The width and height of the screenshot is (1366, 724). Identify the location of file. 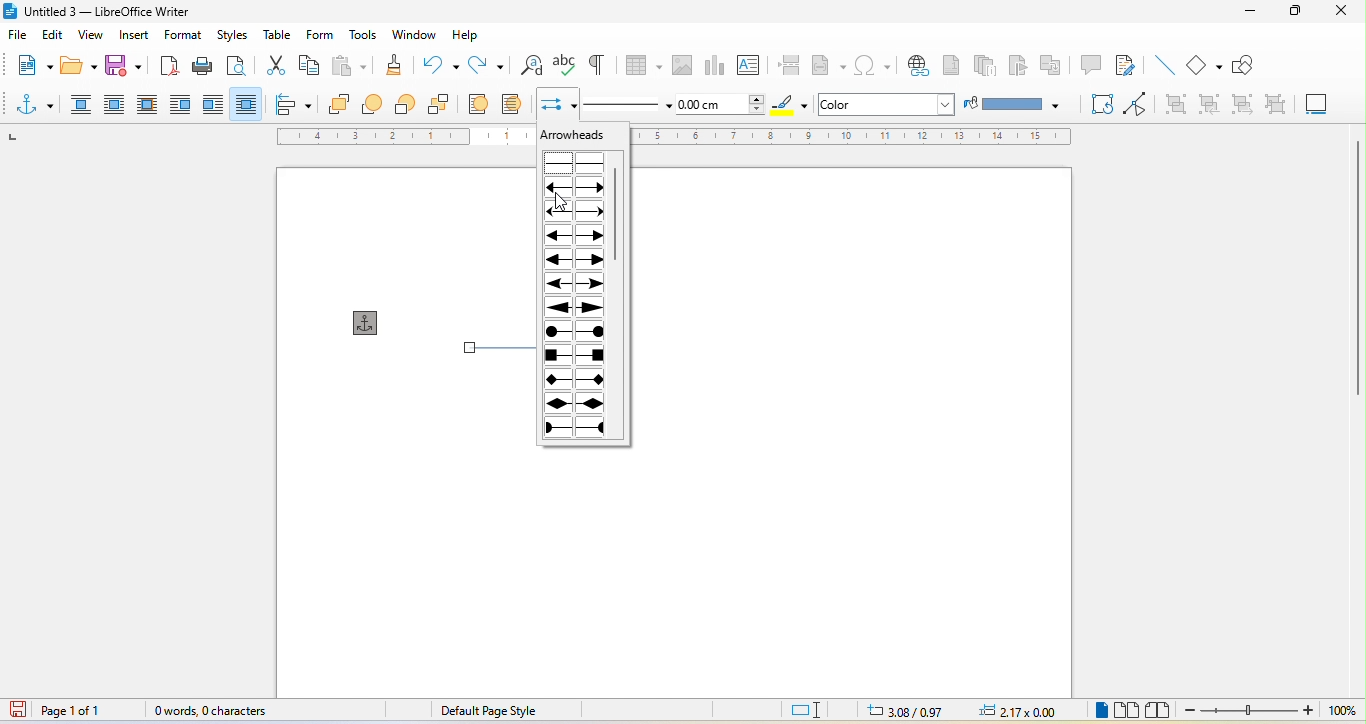
(21, 36).